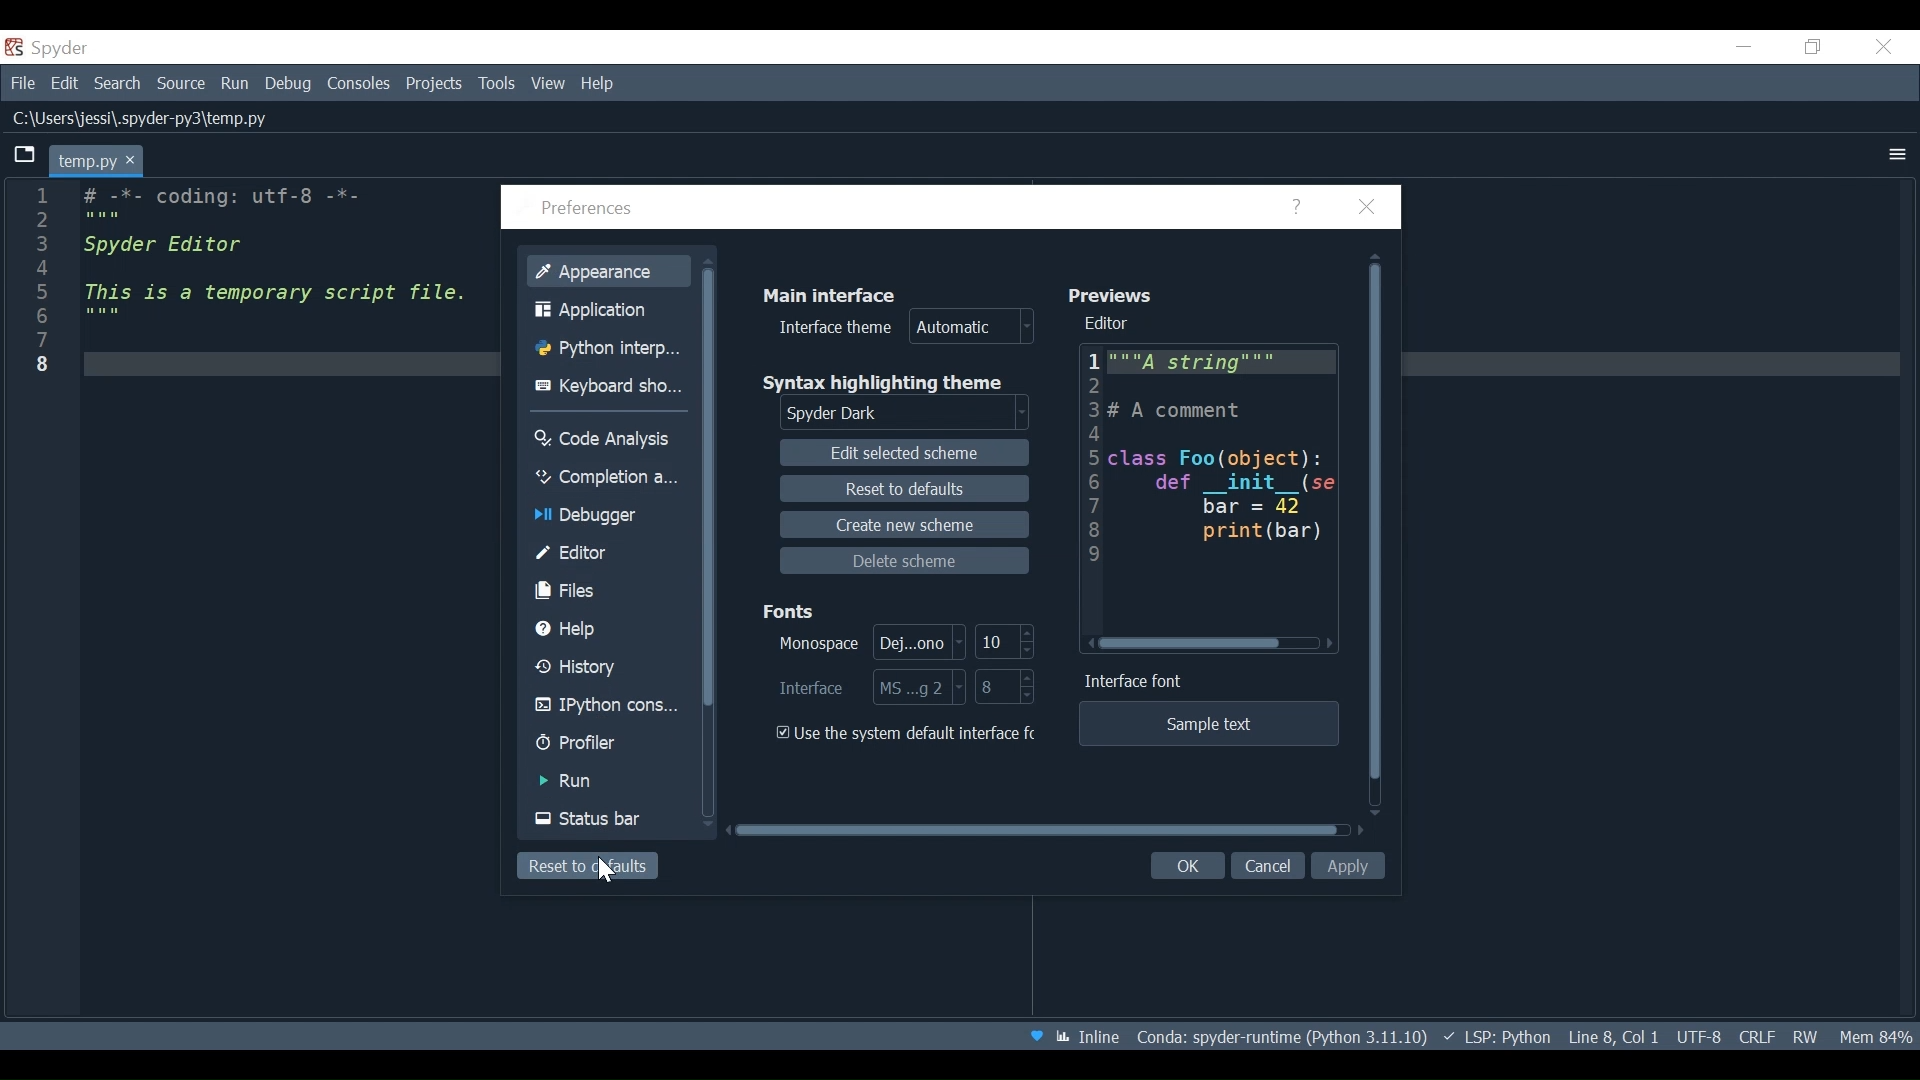 This screenshot has height=1080, width=1920. Describe the element at coordinates (1885, 45) in the screenshot. I see `Close` at that location.